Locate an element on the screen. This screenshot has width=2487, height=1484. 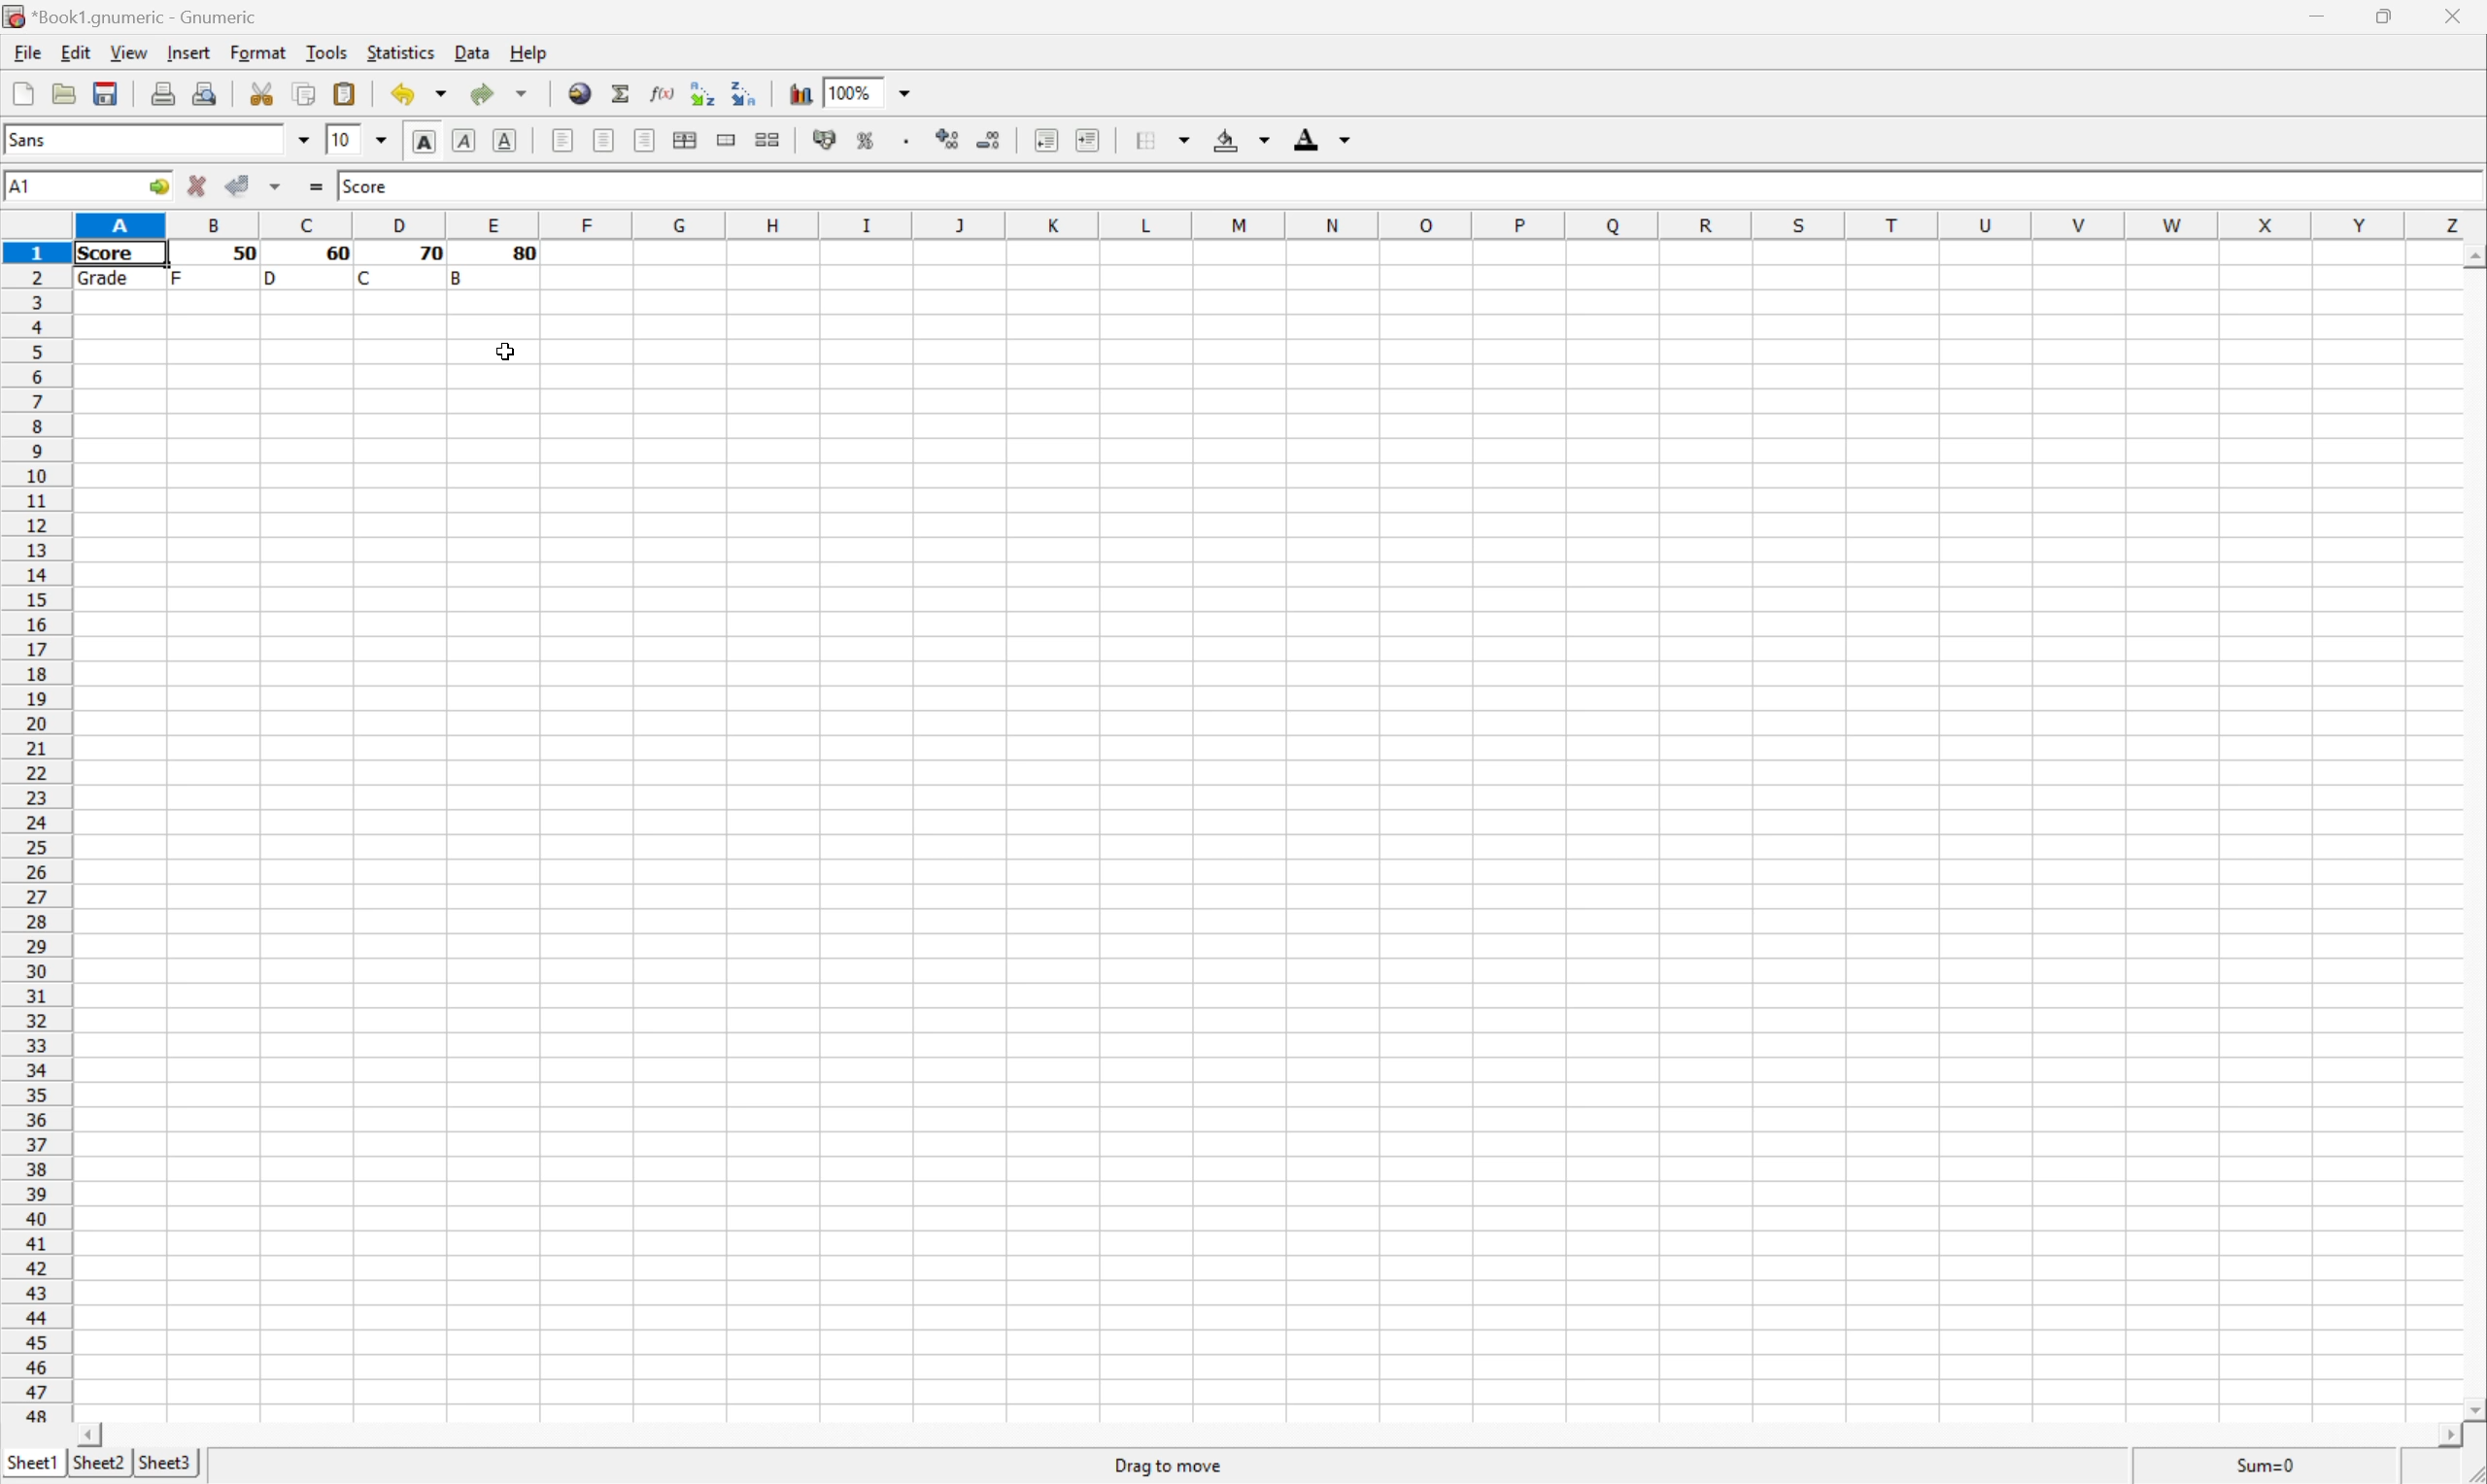
cells is located at coordinates (1510, 268).